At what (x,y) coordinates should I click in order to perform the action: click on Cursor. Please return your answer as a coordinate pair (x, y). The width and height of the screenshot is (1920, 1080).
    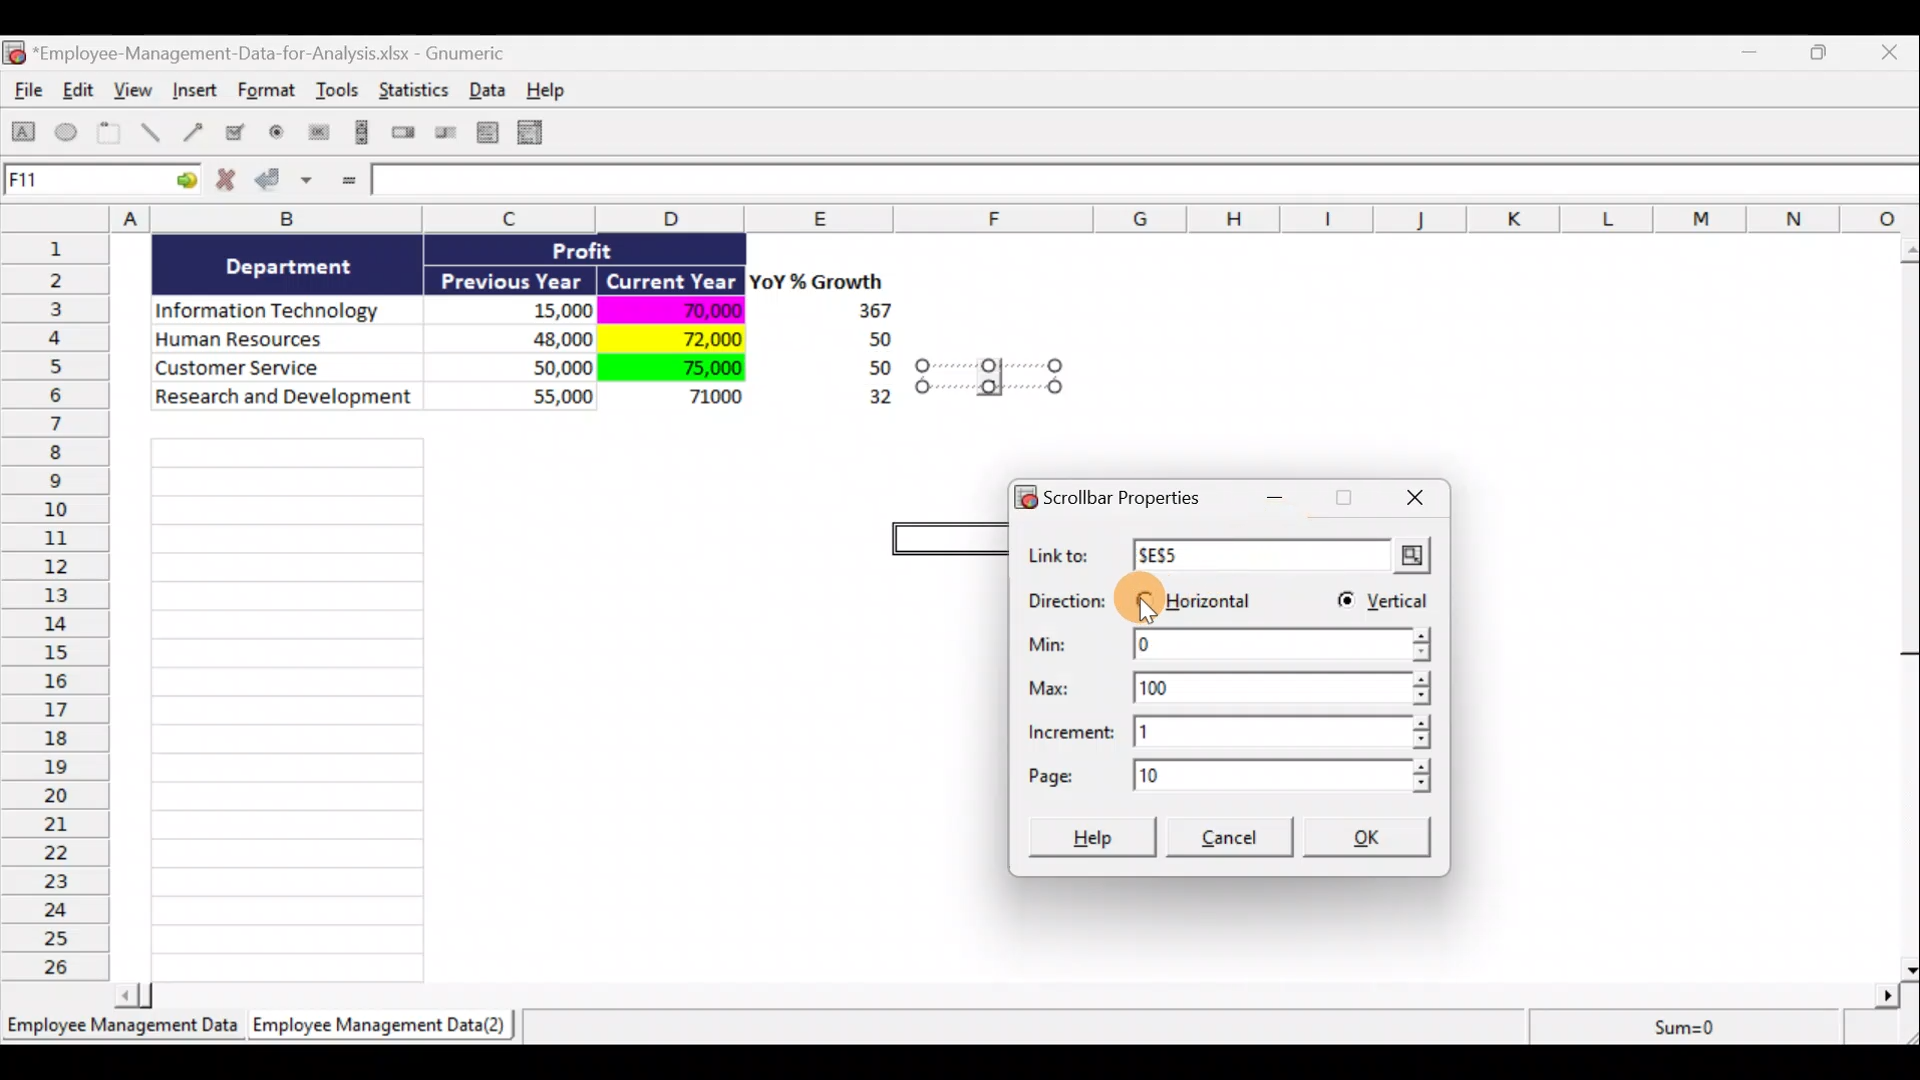
    Looking at the image, I should click on (1143, 602).